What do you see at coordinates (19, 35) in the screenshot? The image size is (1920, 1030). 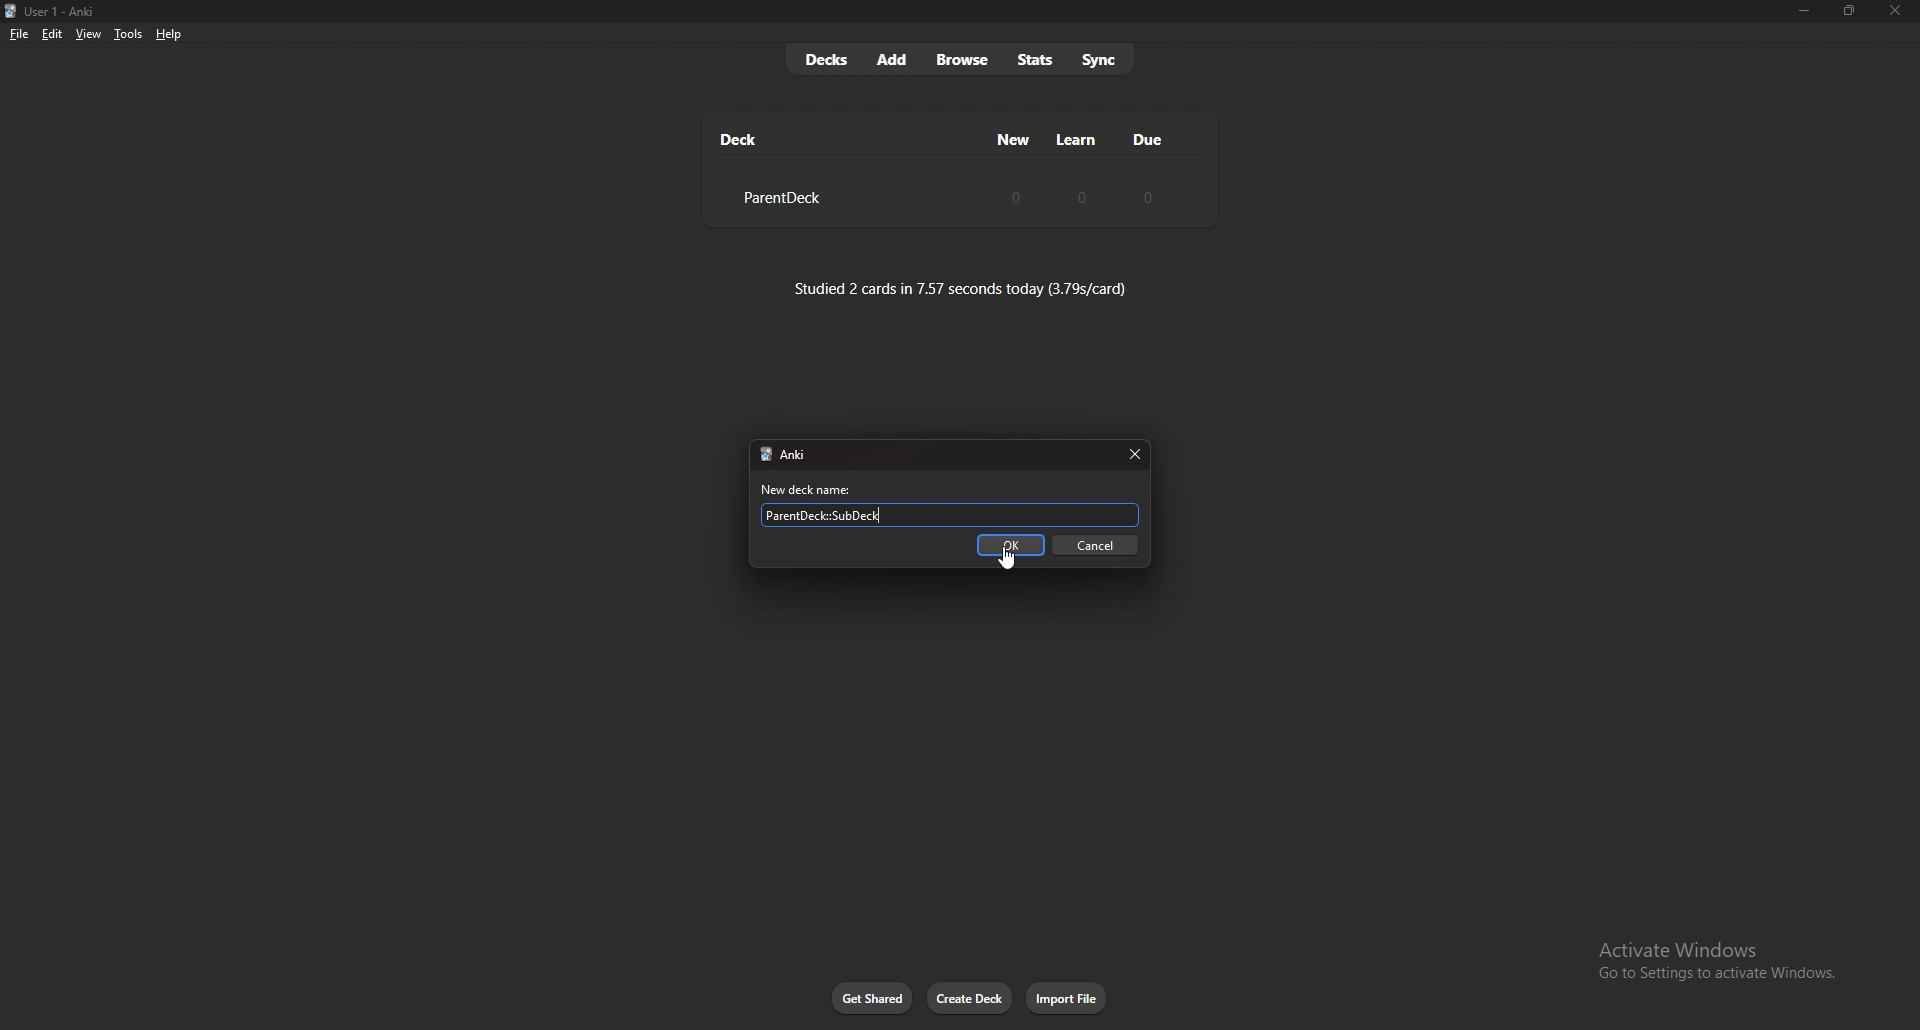 I see `file` at bounding box center [19, 35].